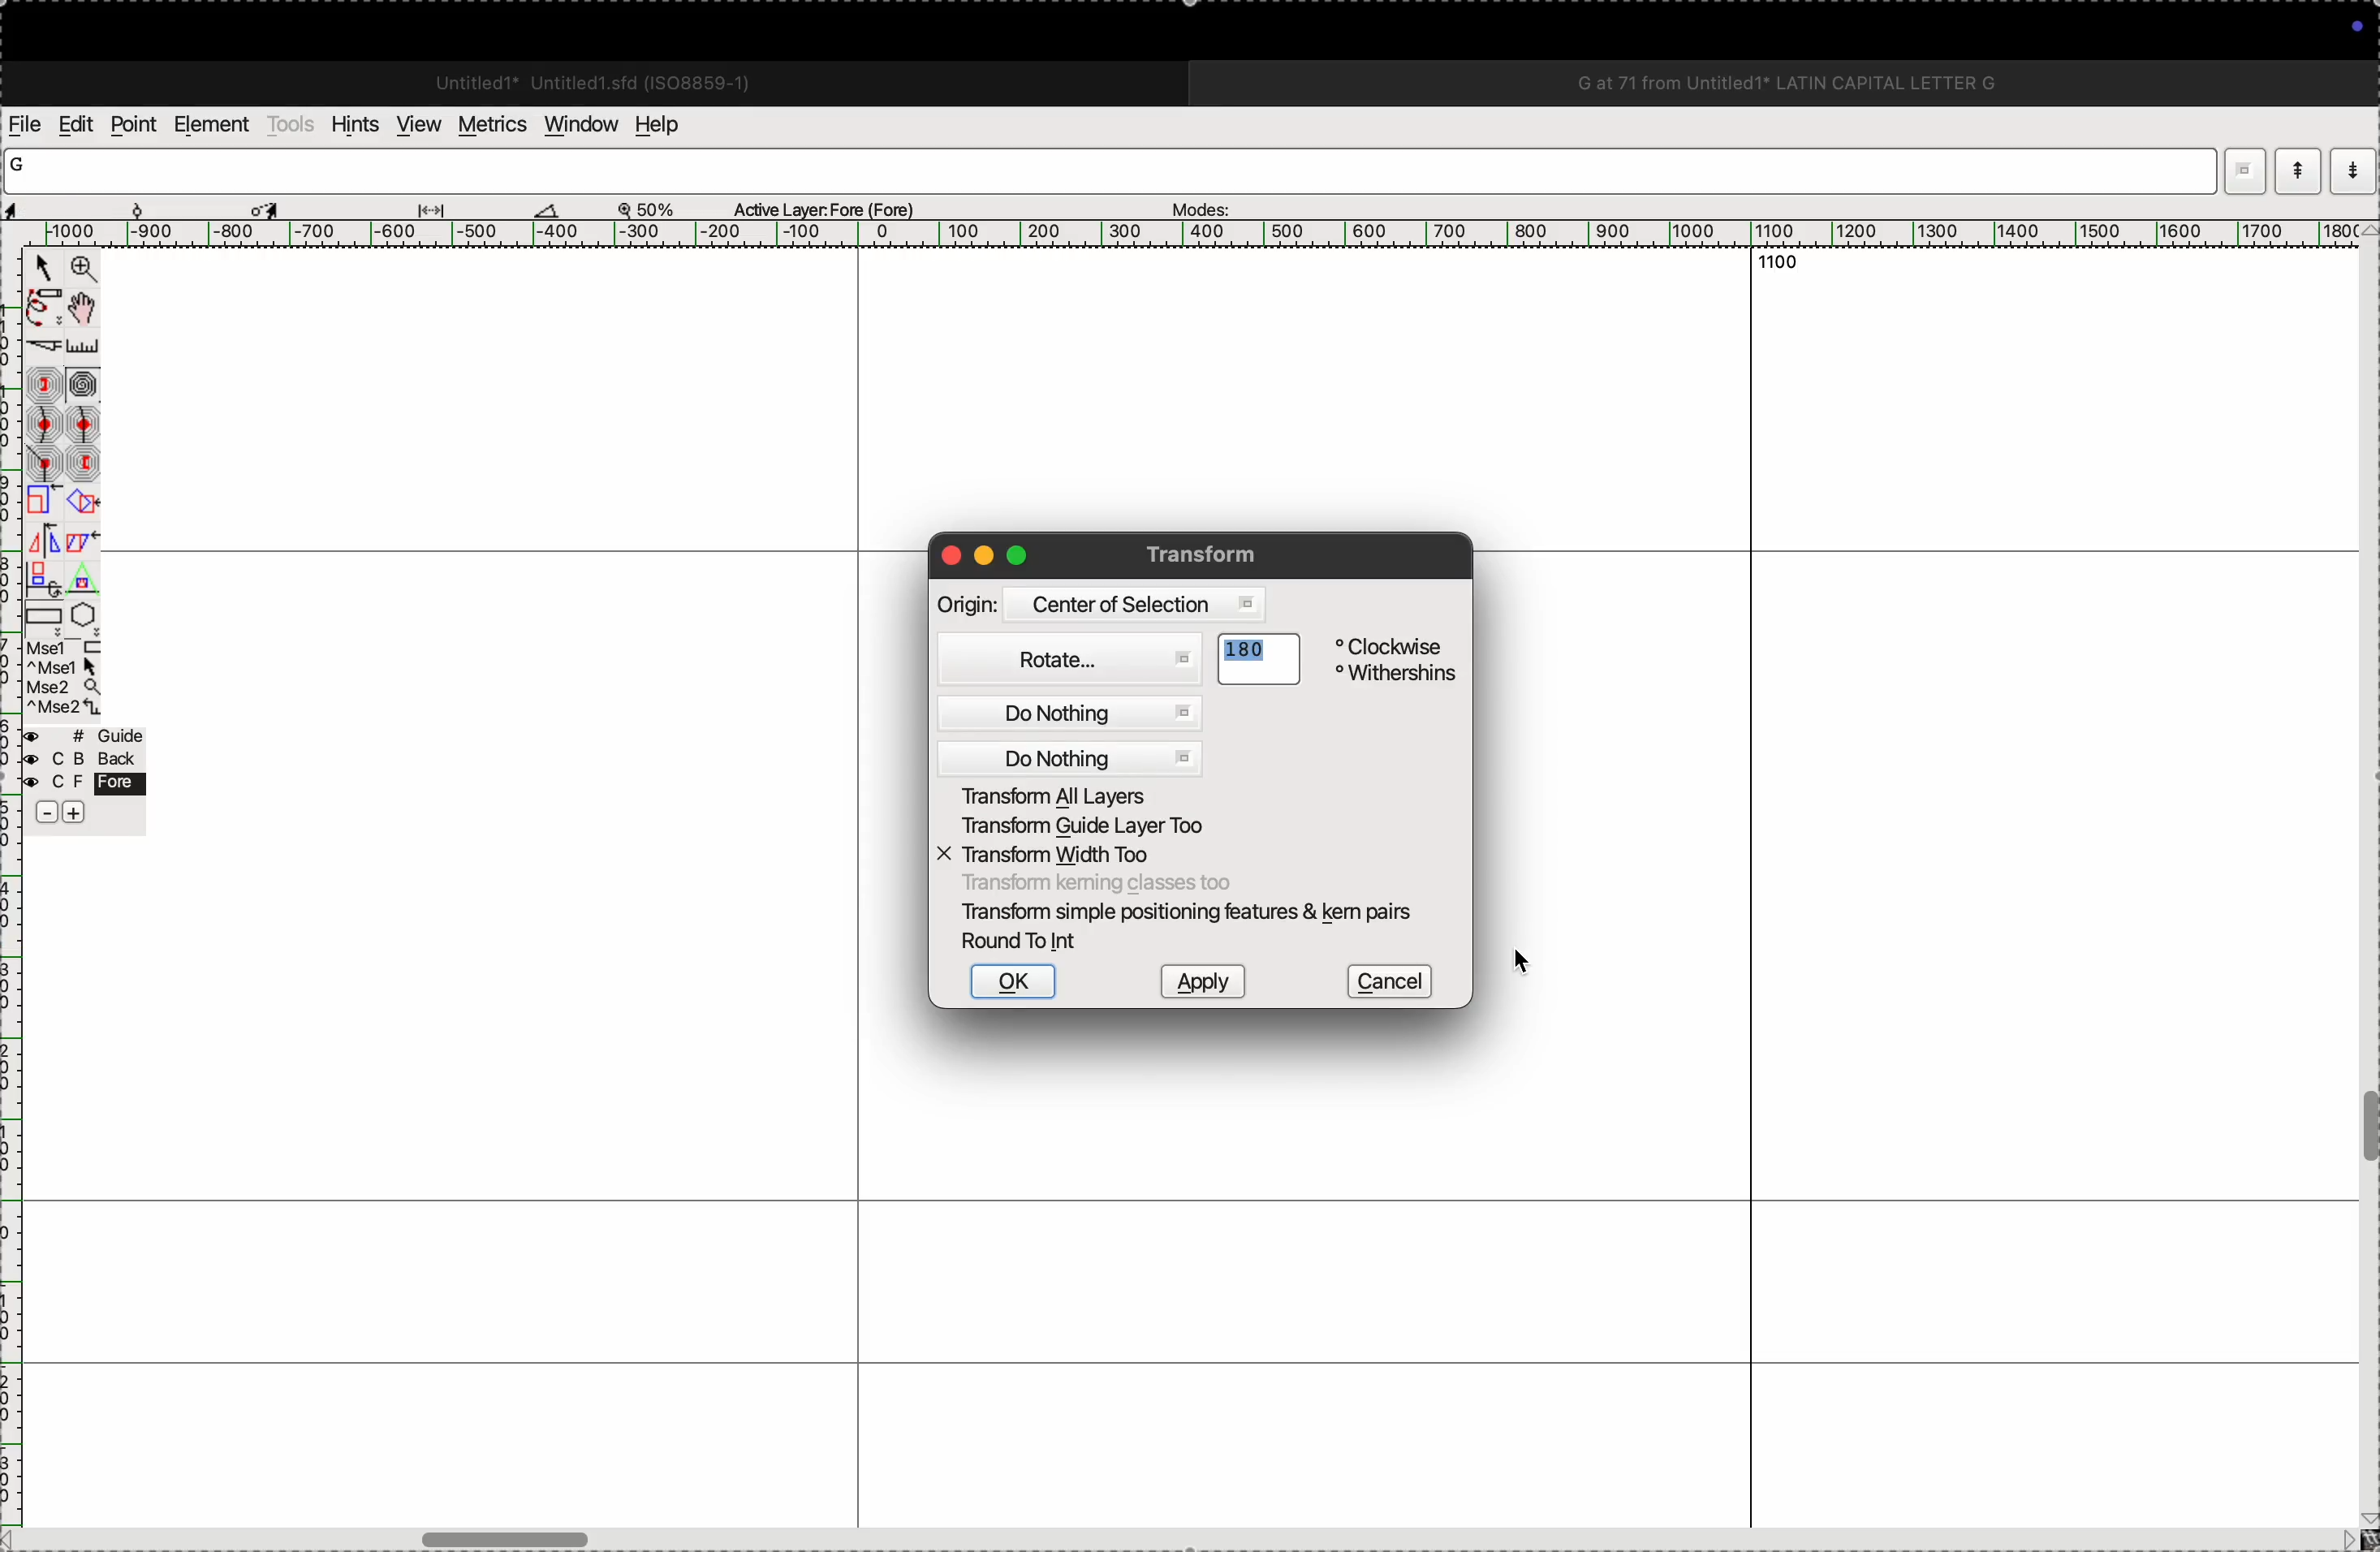  I want to click on word list input, so click(1113, 172).